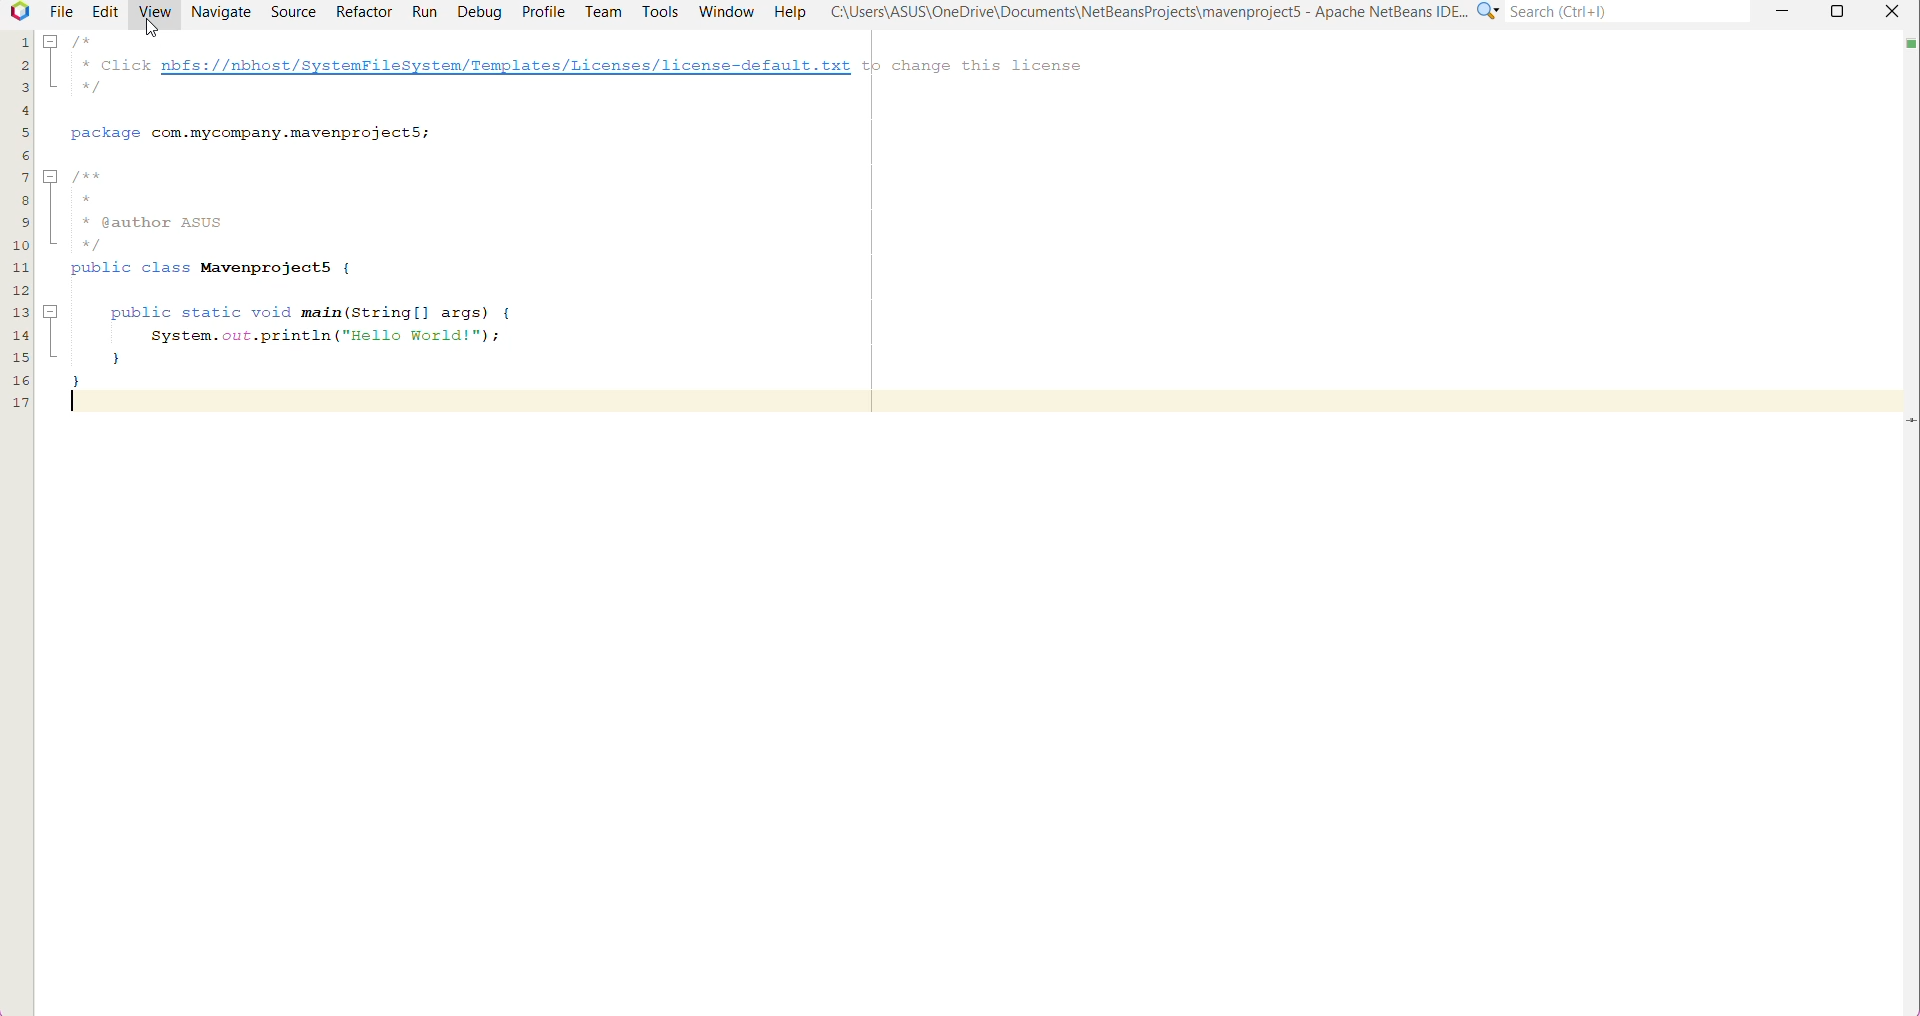 This screenshot has height=1016, width=1920. What do you see at coordinates (1835, 12) in the screenshot?
I see `Maximize` at bounding box center [1835, 12].